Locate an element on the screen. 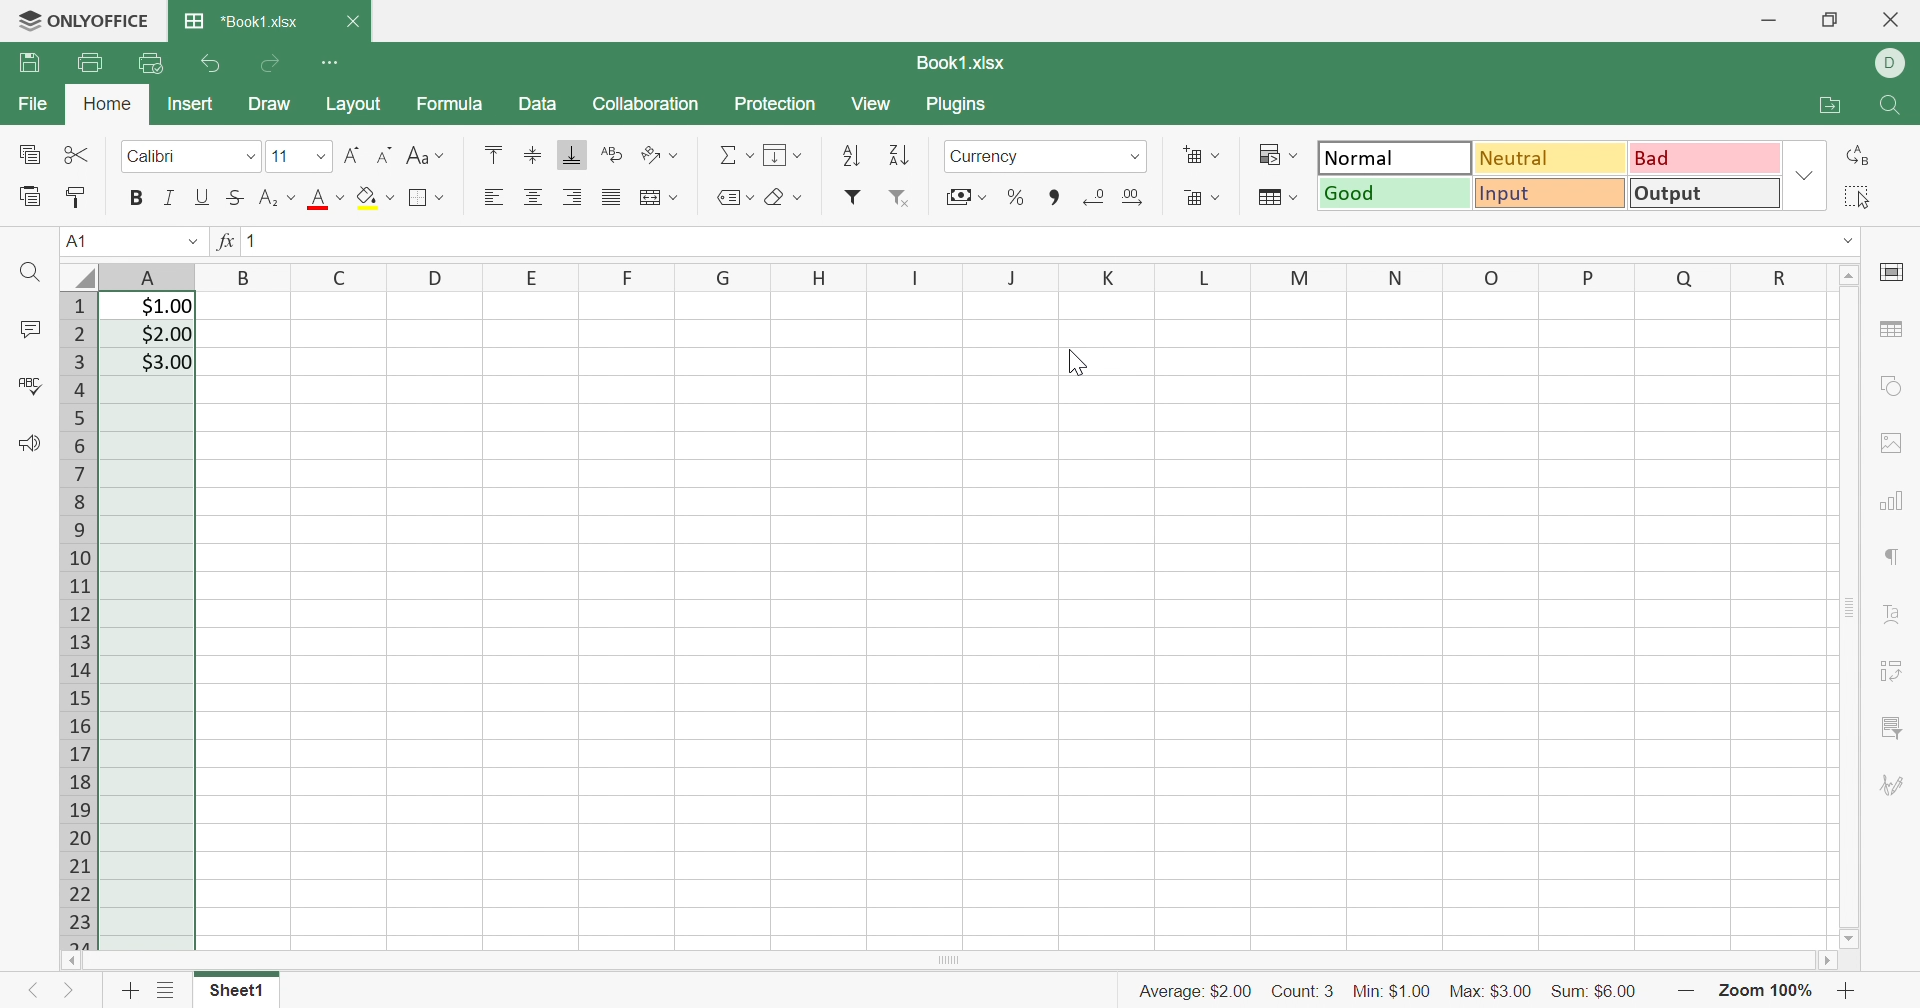  Scroll bar is located at coordinates (1849, 607).